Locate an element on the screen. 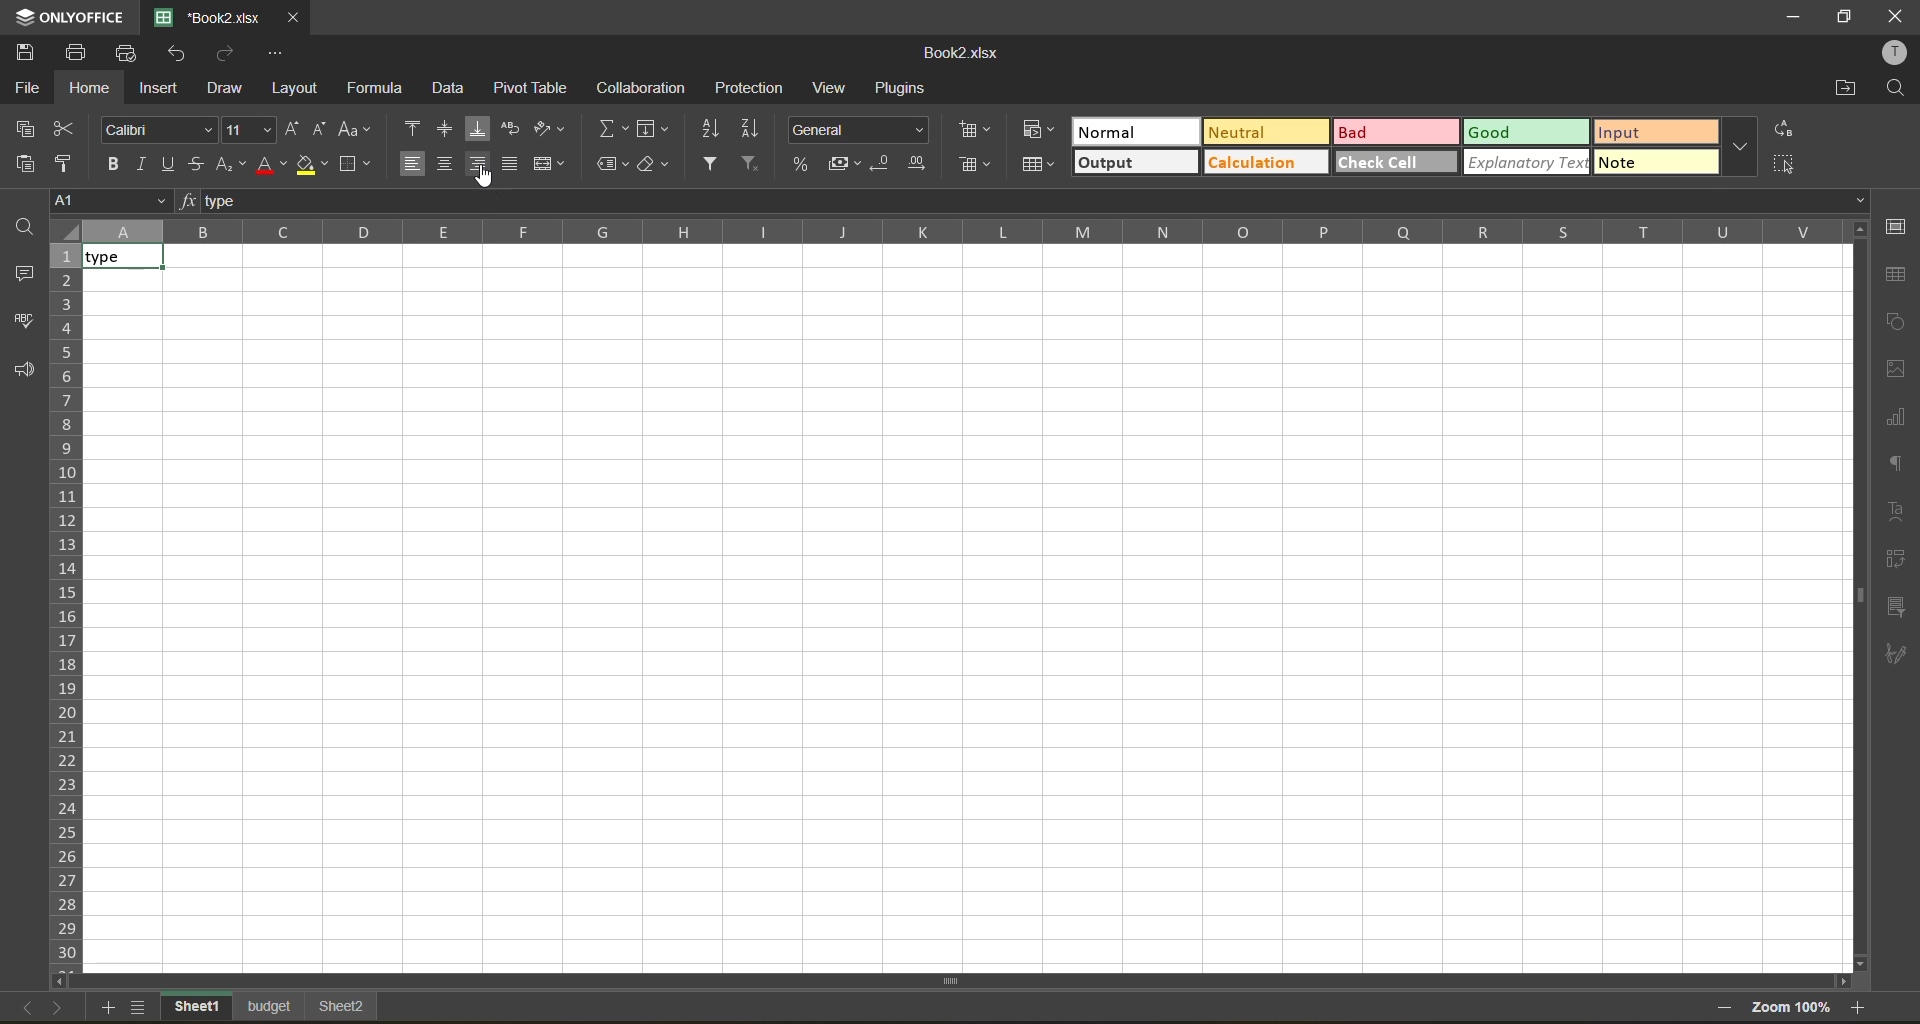 Image resolution: width=1920 pixels, height=1024 pixels. sort ascending is located at coordinates (712, 129).